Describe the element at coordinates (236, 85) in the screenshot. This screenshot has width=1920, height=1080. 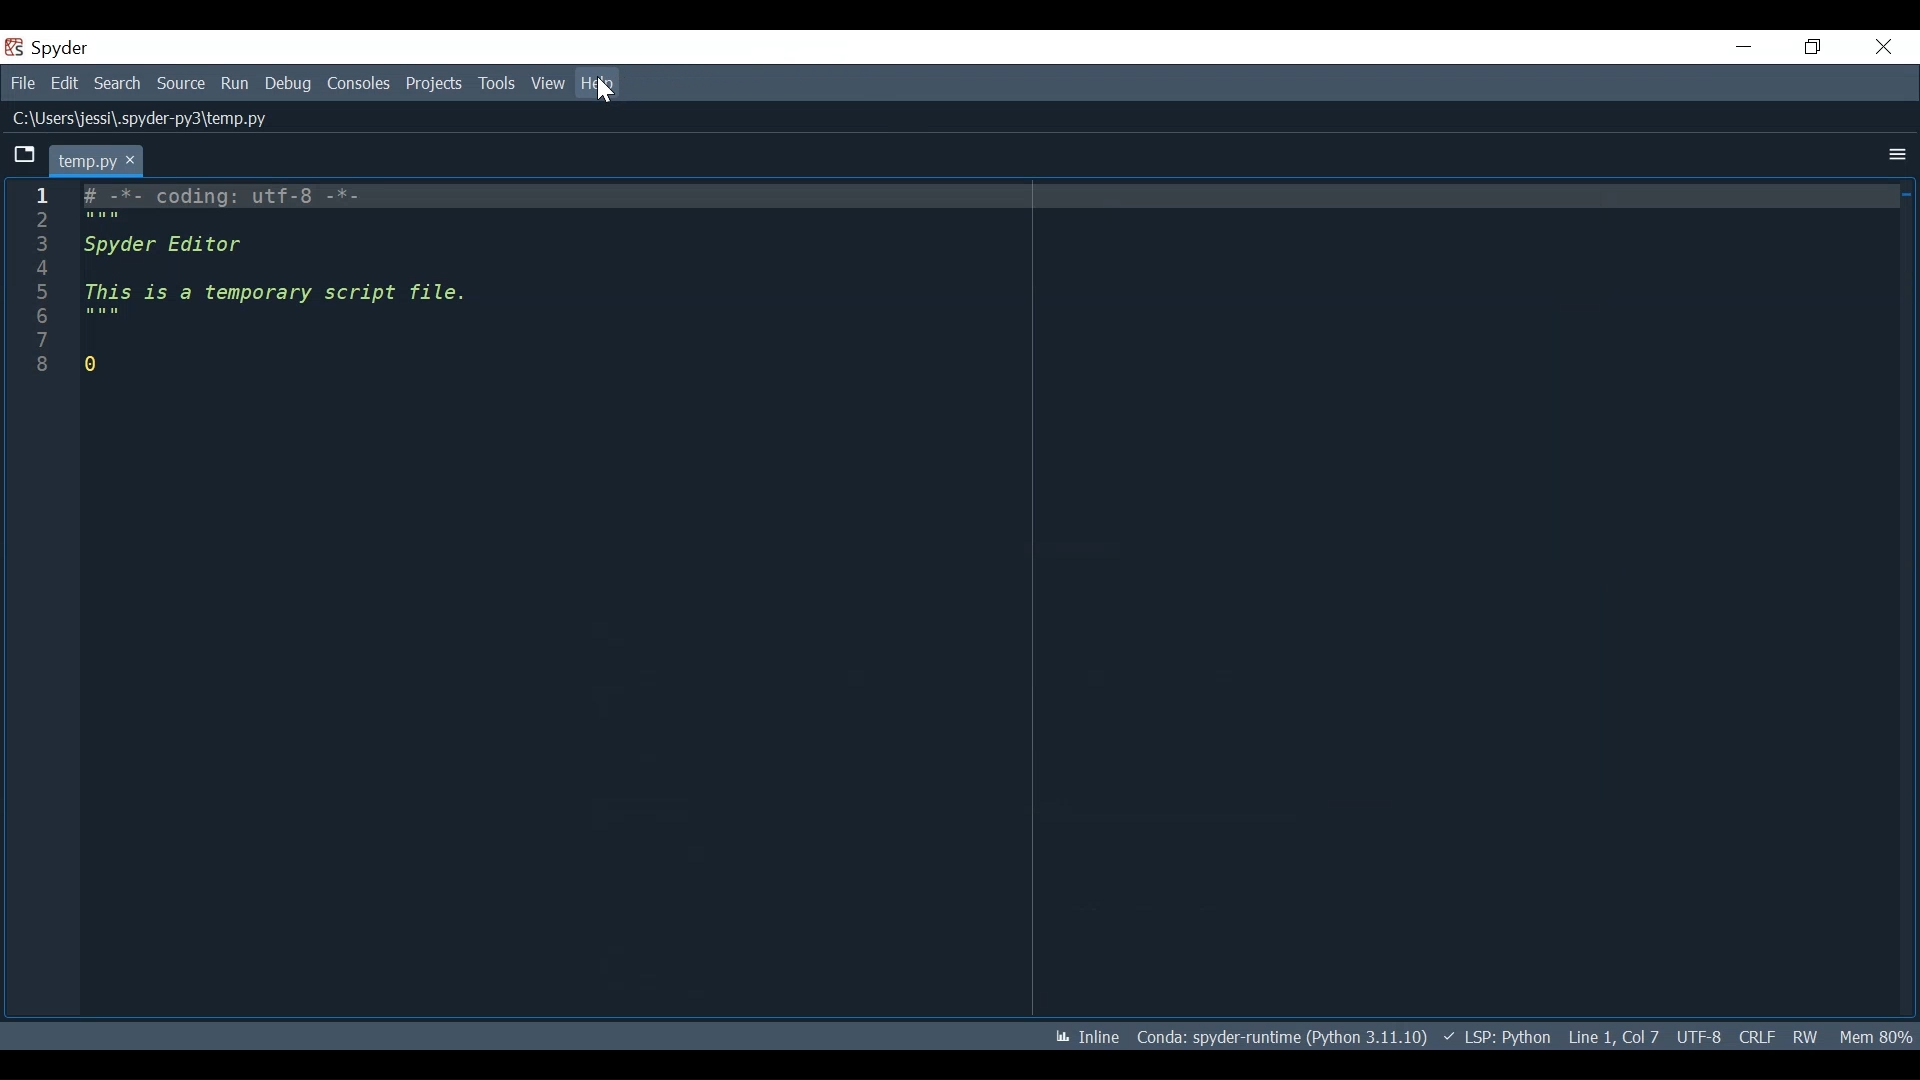
I see `Run` at that location.